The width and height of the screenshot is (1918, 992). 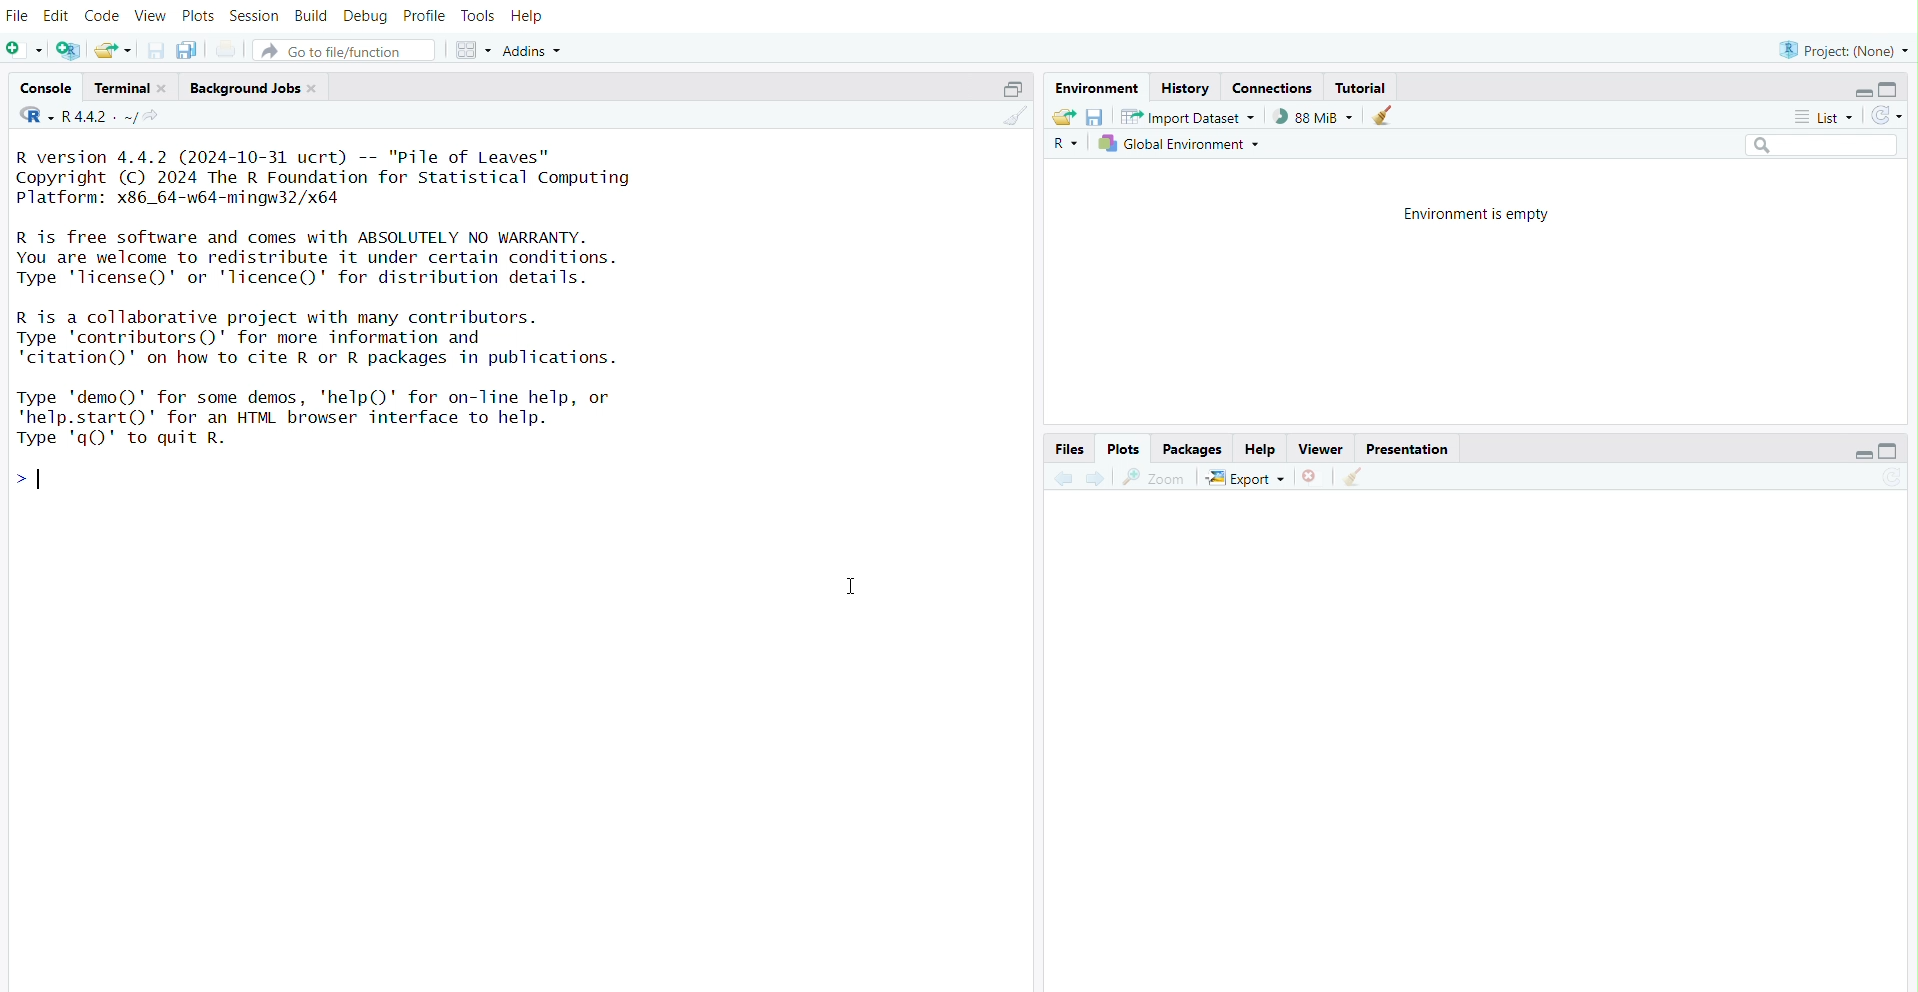 What do you see at coordinates (16, 13) in the screenshot?
I see `file` at bounding box center [16, 13].